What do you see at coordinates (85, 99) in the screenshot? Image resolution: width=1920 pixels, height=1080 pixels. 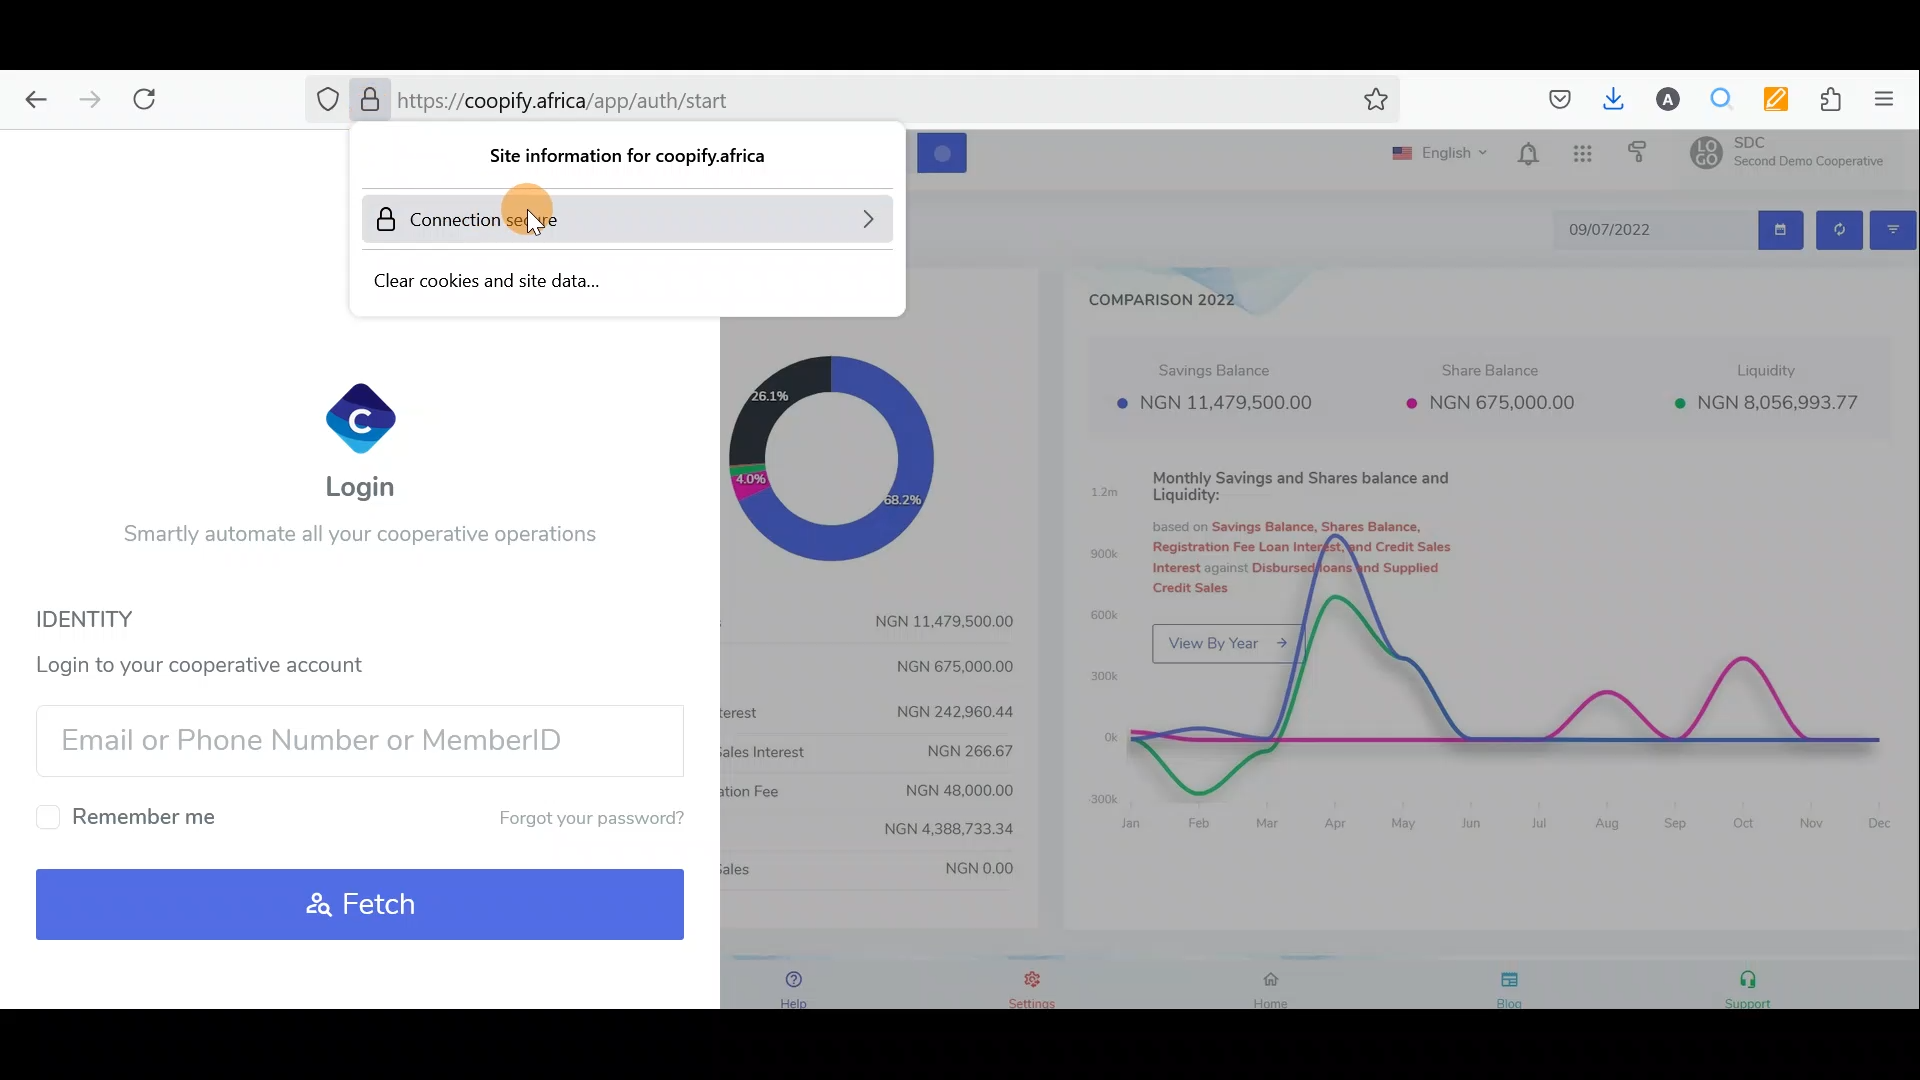 I see `Go forward one page` at bounding box center [85, 99].